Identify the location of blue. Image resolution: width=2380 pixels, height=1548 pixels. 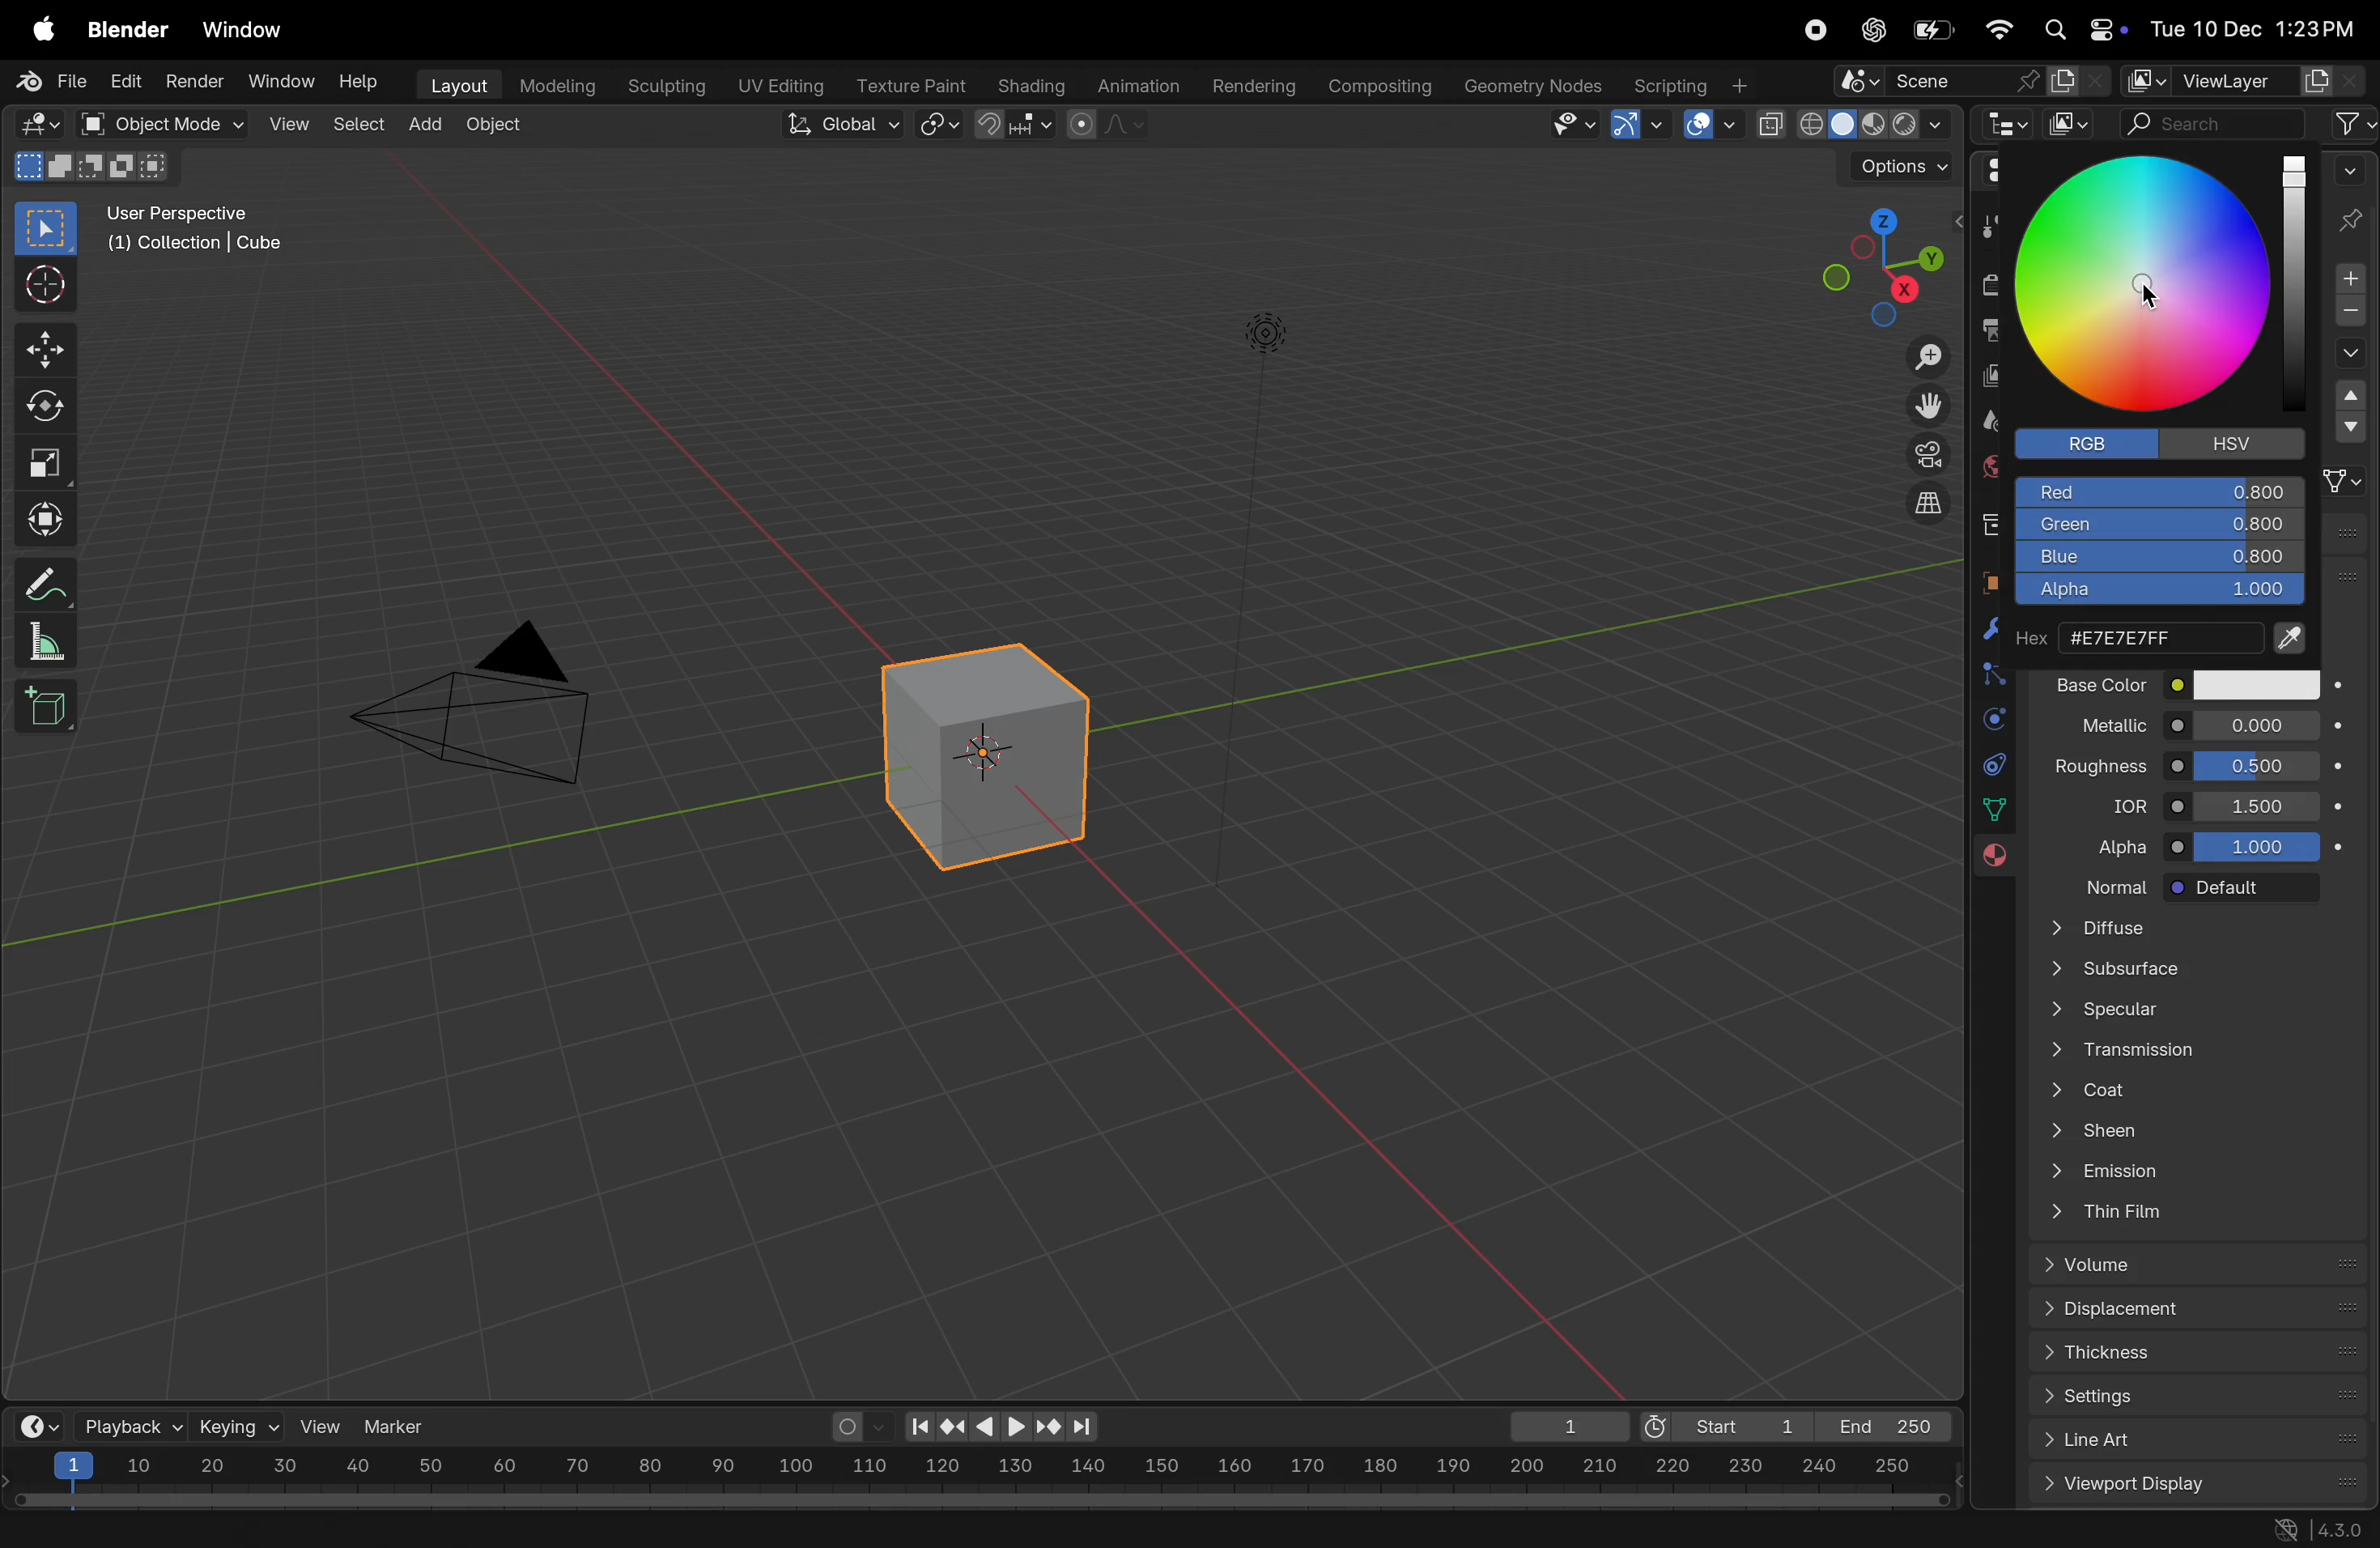
(2159, 559).